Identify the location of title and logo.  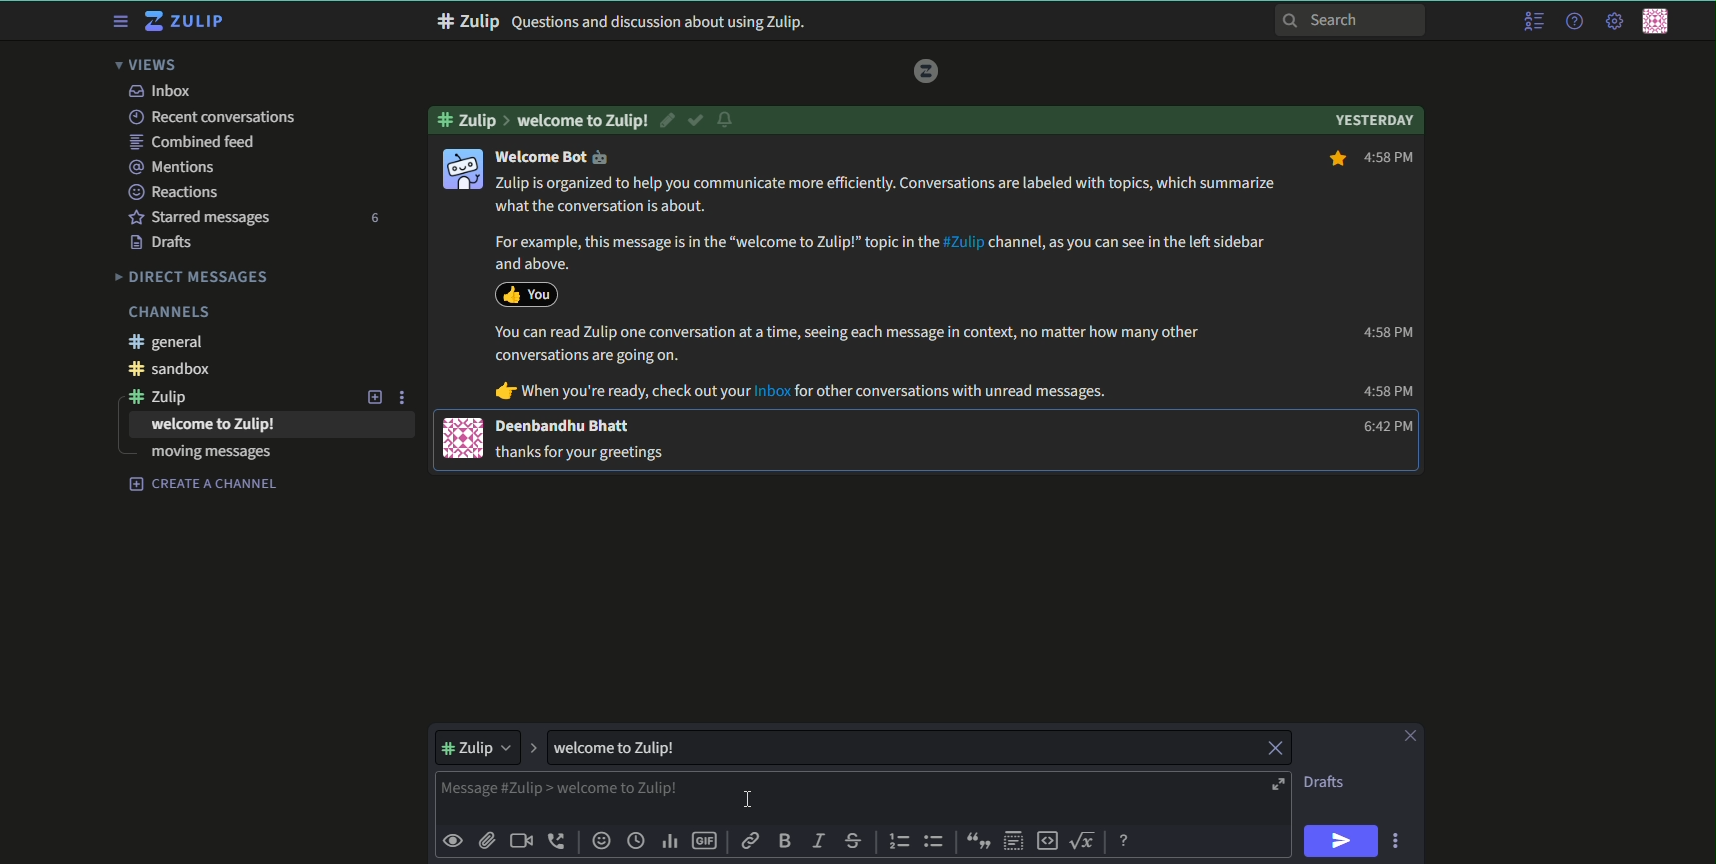
(187, 22).